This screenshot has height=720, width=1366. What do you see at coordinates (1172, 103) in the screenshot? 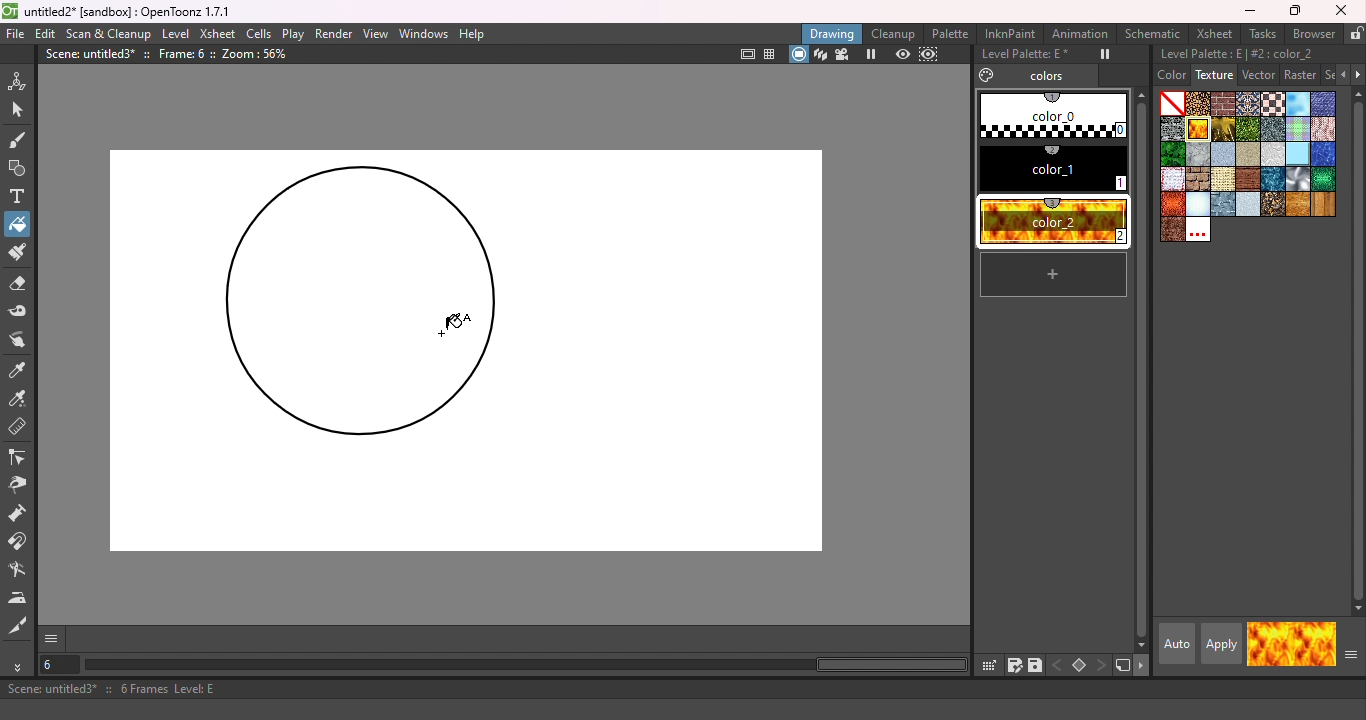
I see `Plain color` at bounding box center [1172, 103].